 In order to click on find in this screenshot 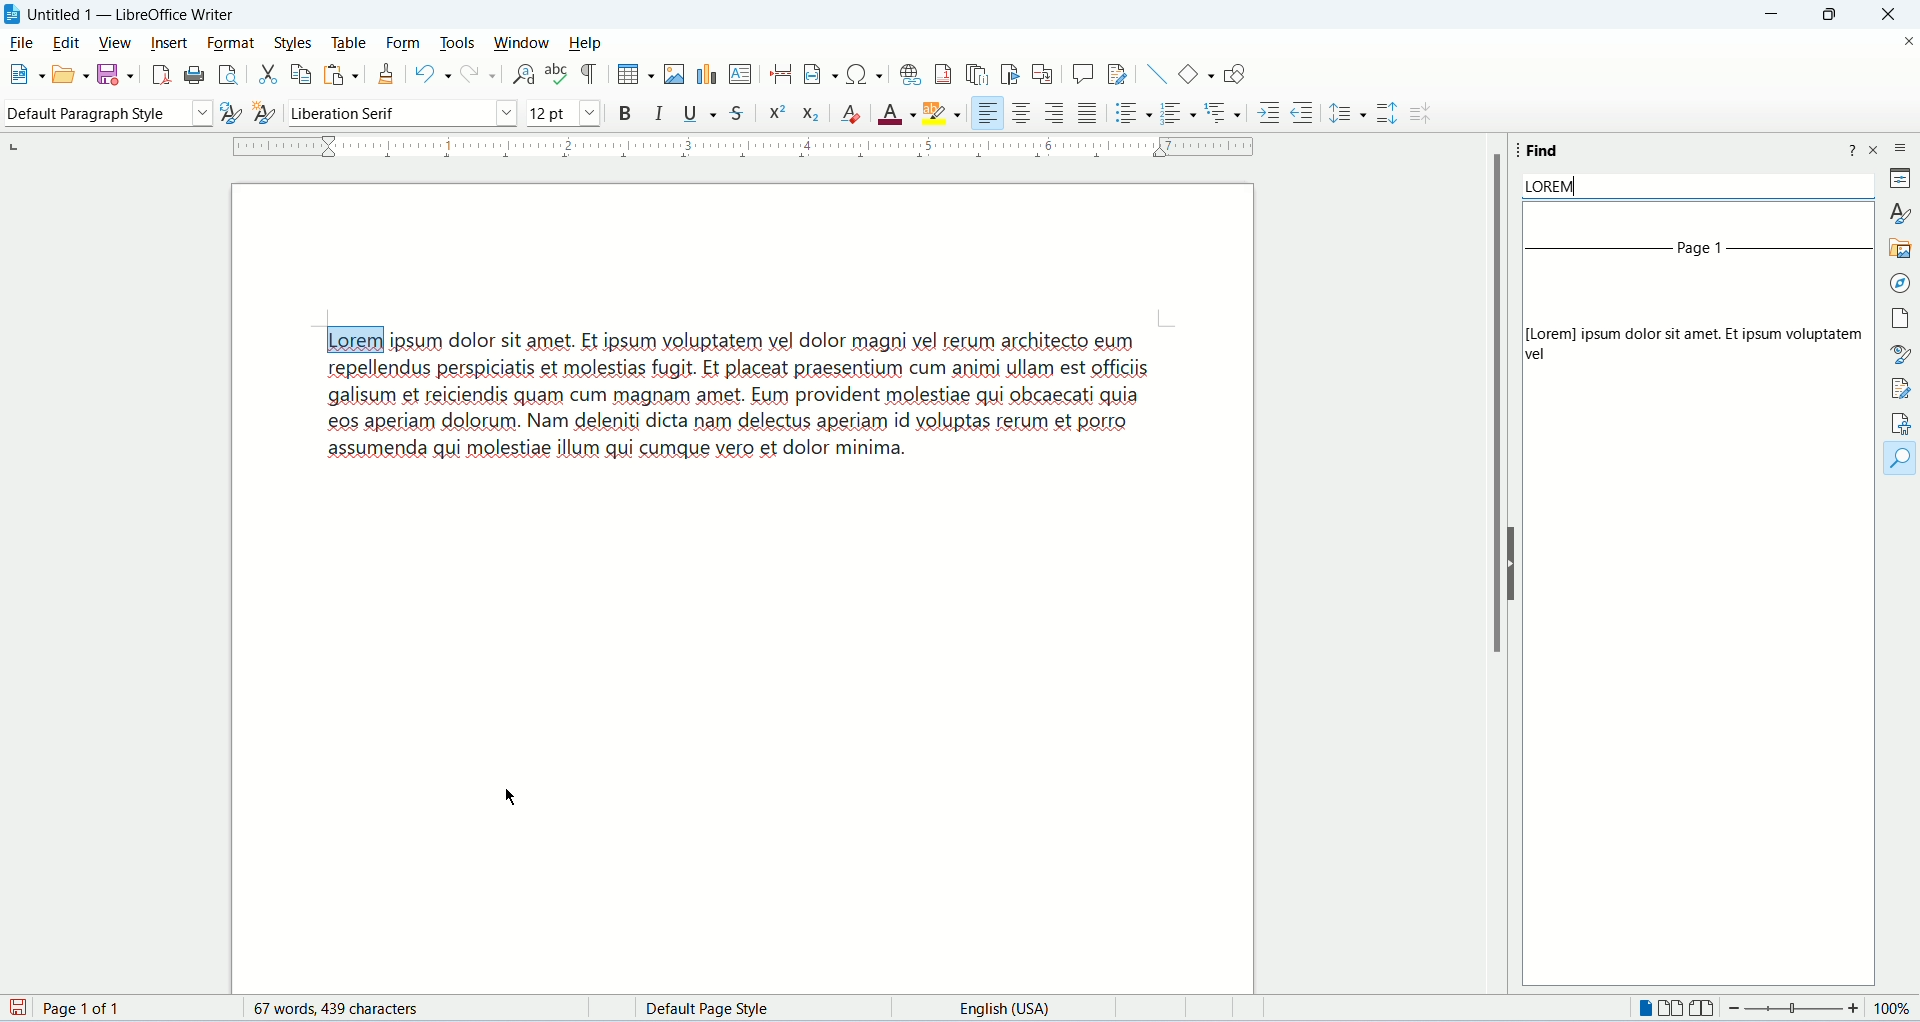, I will do `click(1902, 459)`.